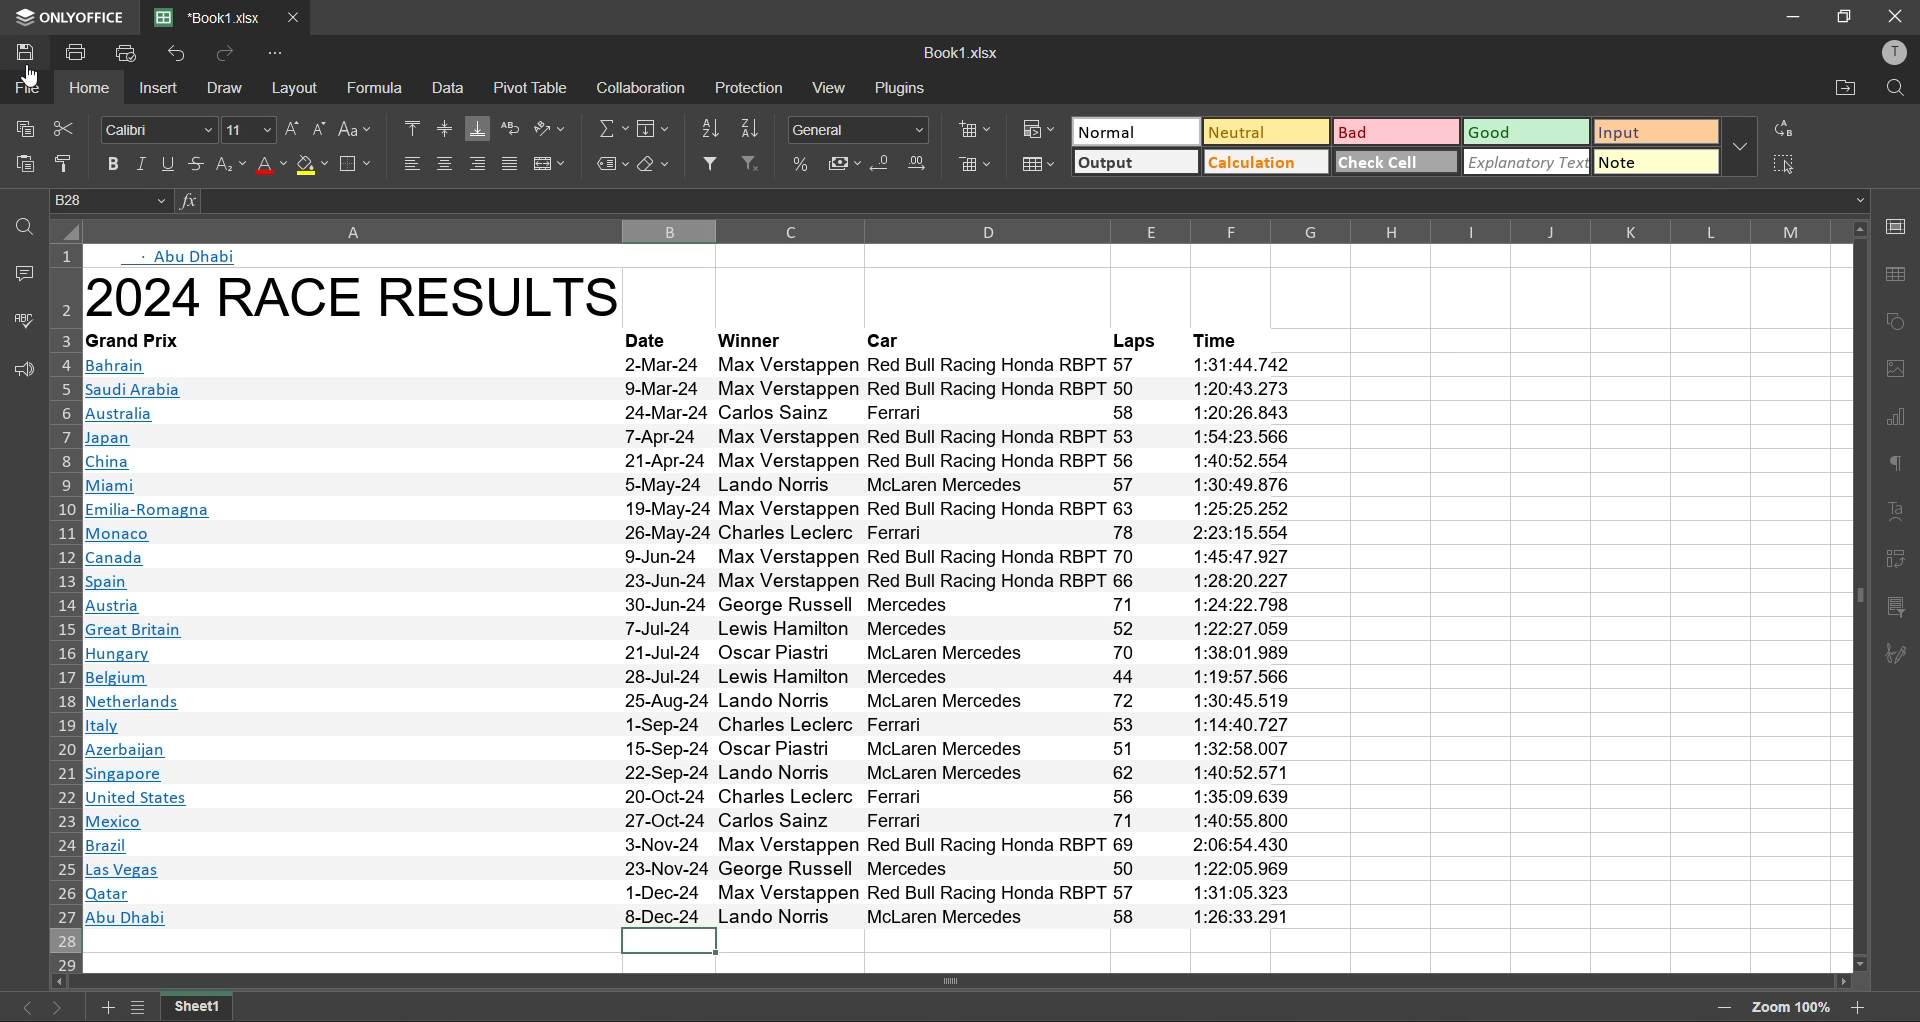 The width and height of the screenshot is (1920, 1022). Describe the element at coordinates (356, 131) in the screenshot. I see `change case` at that location.